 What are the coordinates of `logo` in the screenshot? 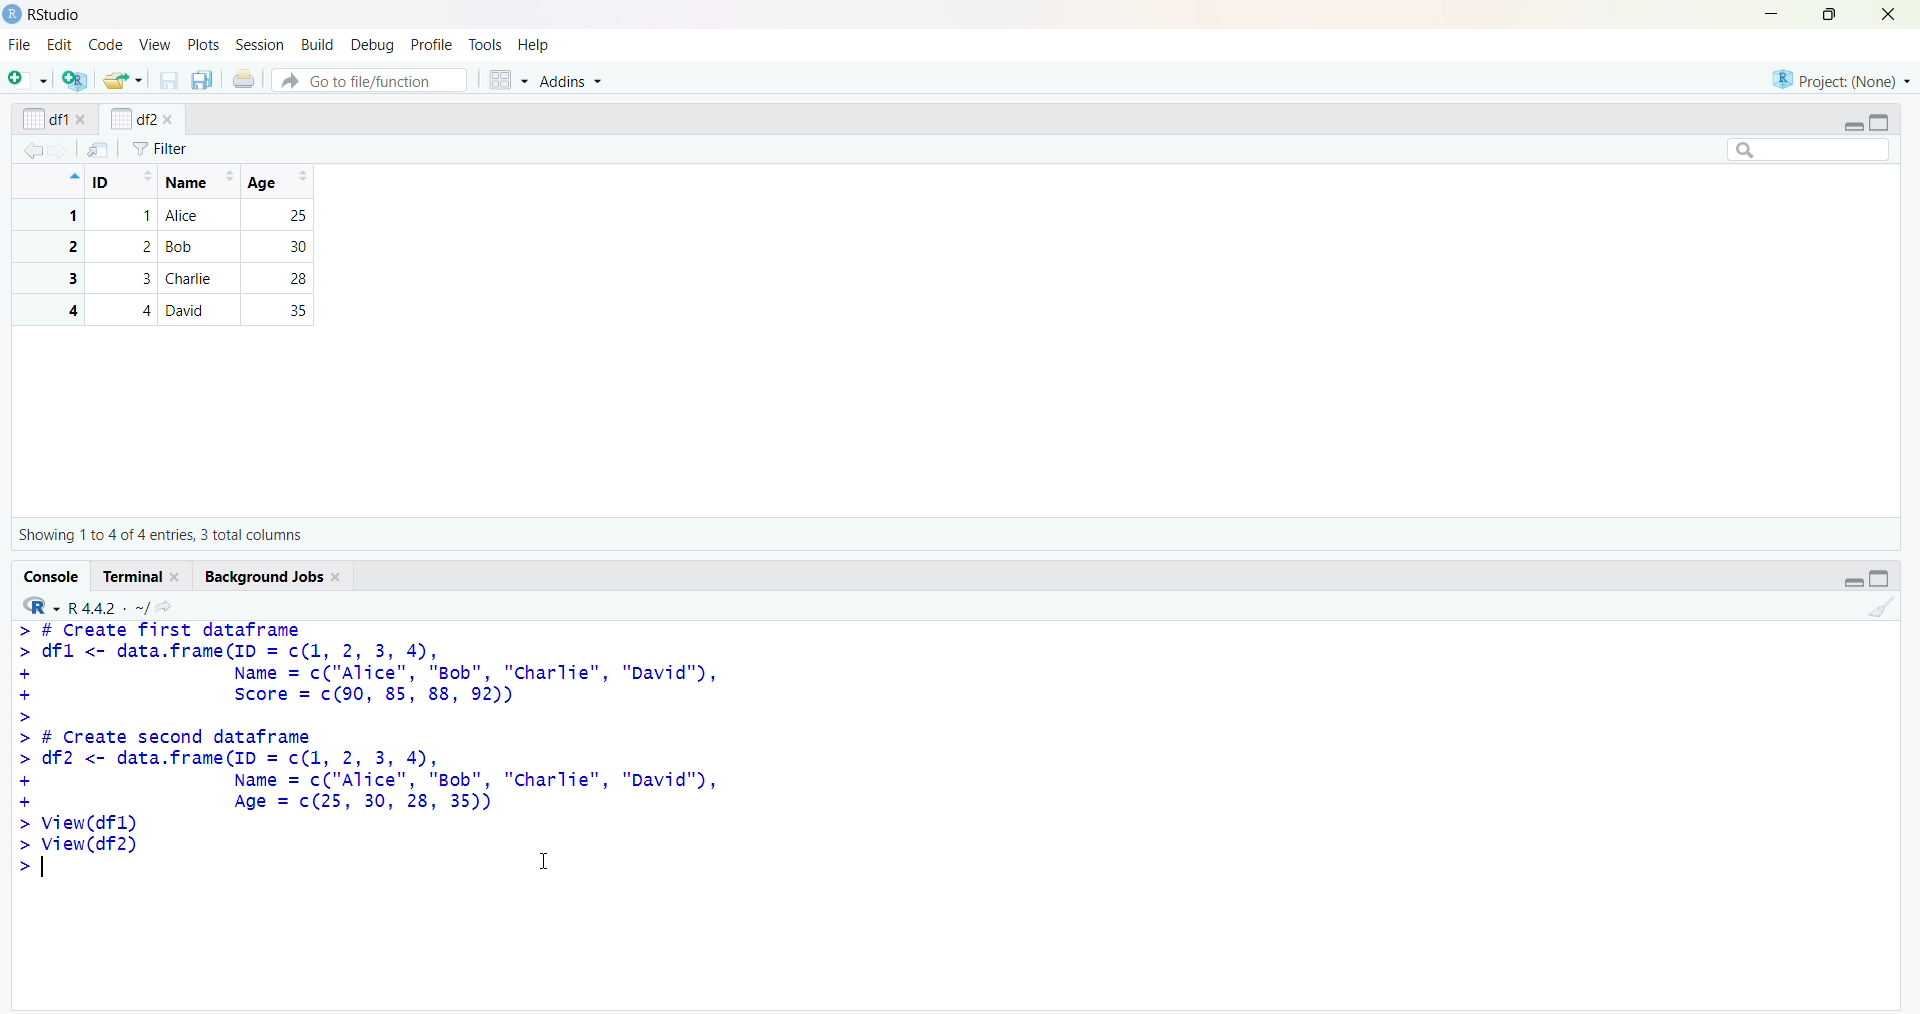 It's located at (14, 15).